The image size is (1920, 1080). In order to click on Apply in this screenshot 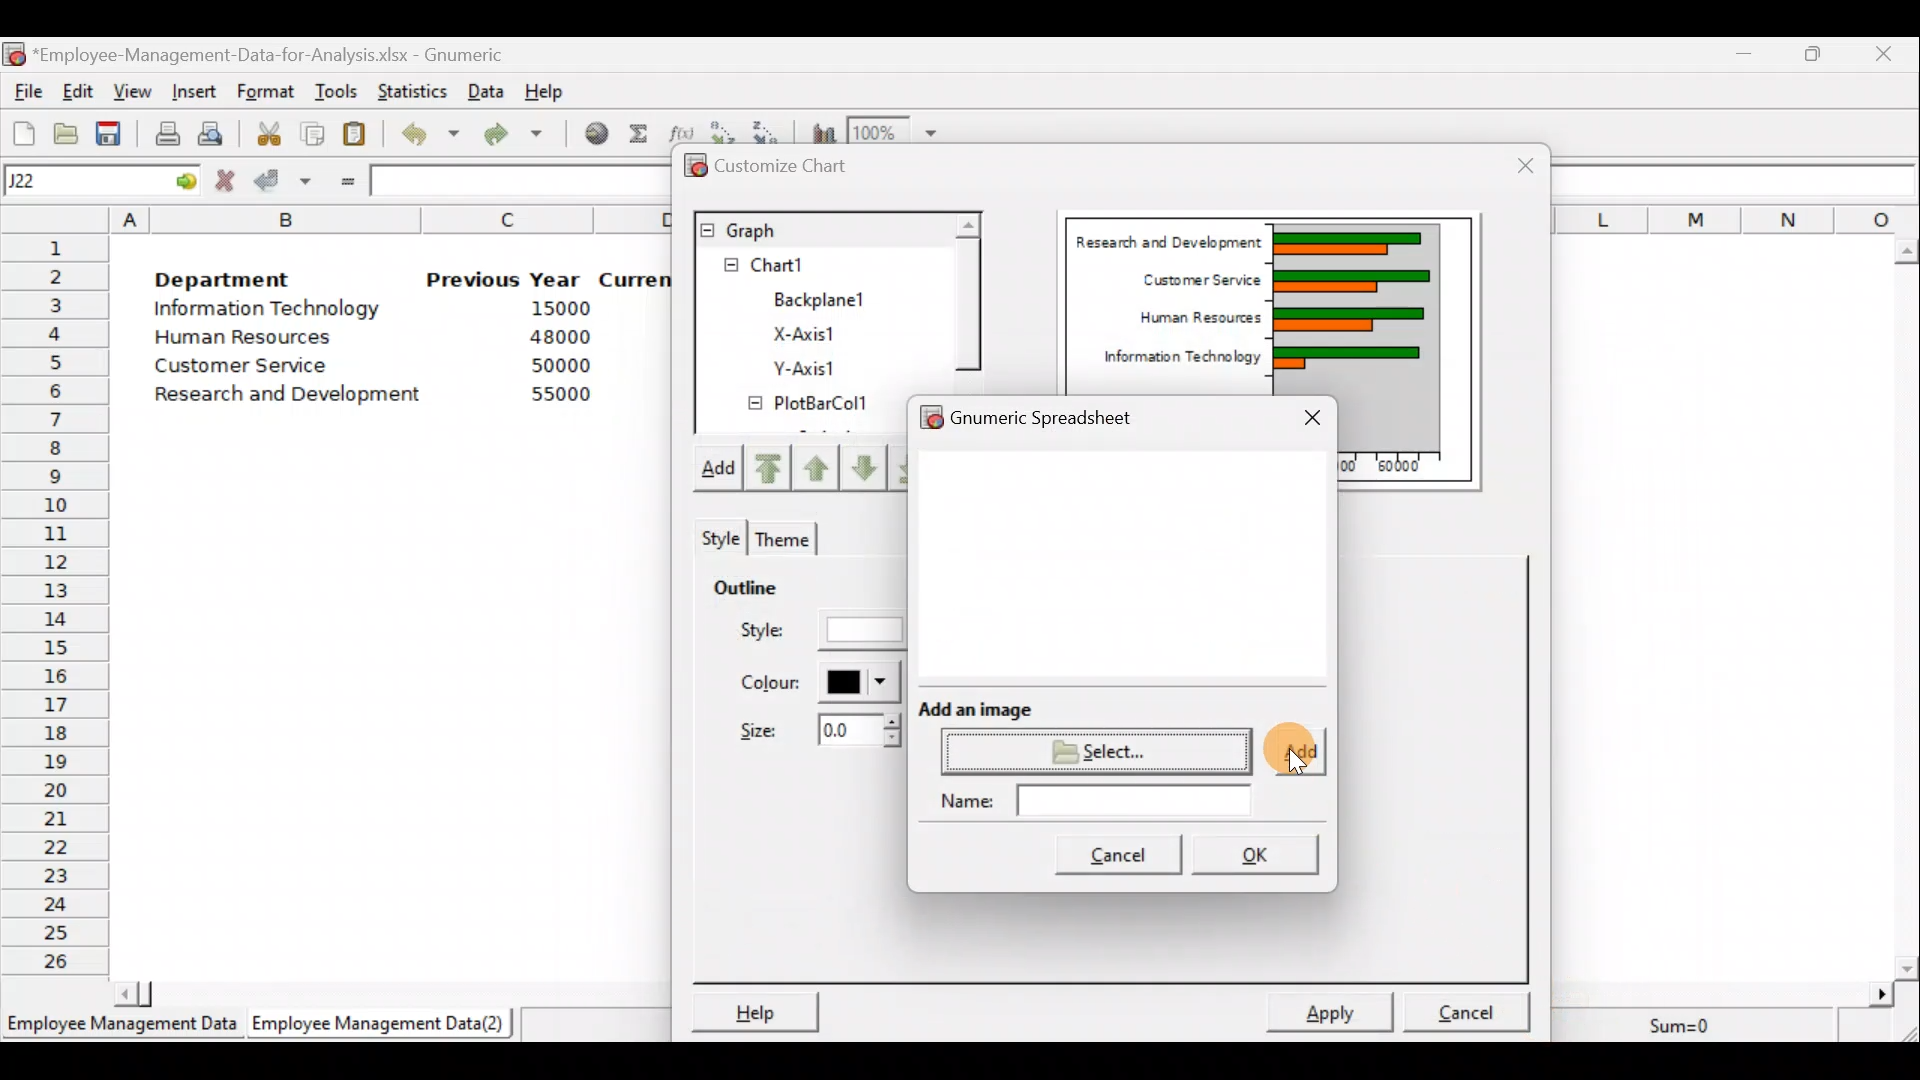, I will do `click(1334, 1011)`.